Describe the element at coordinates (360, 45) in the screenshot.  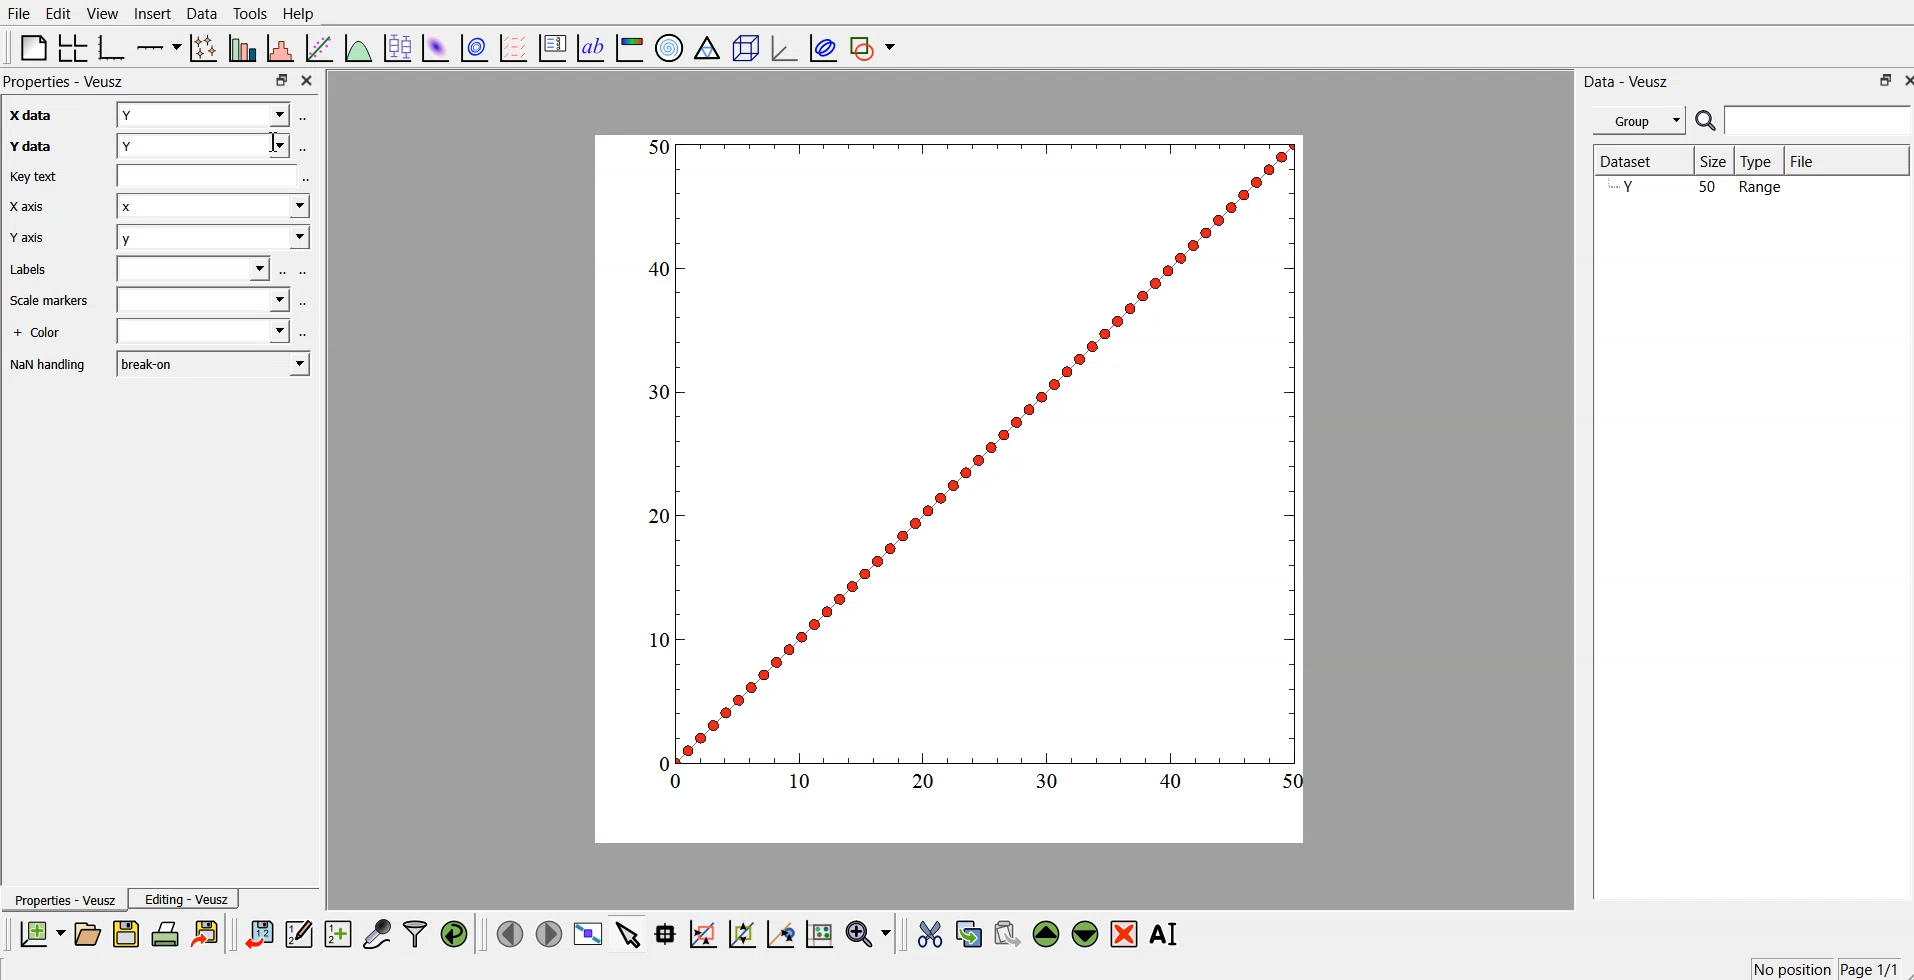
I see `plot a function` at that location.